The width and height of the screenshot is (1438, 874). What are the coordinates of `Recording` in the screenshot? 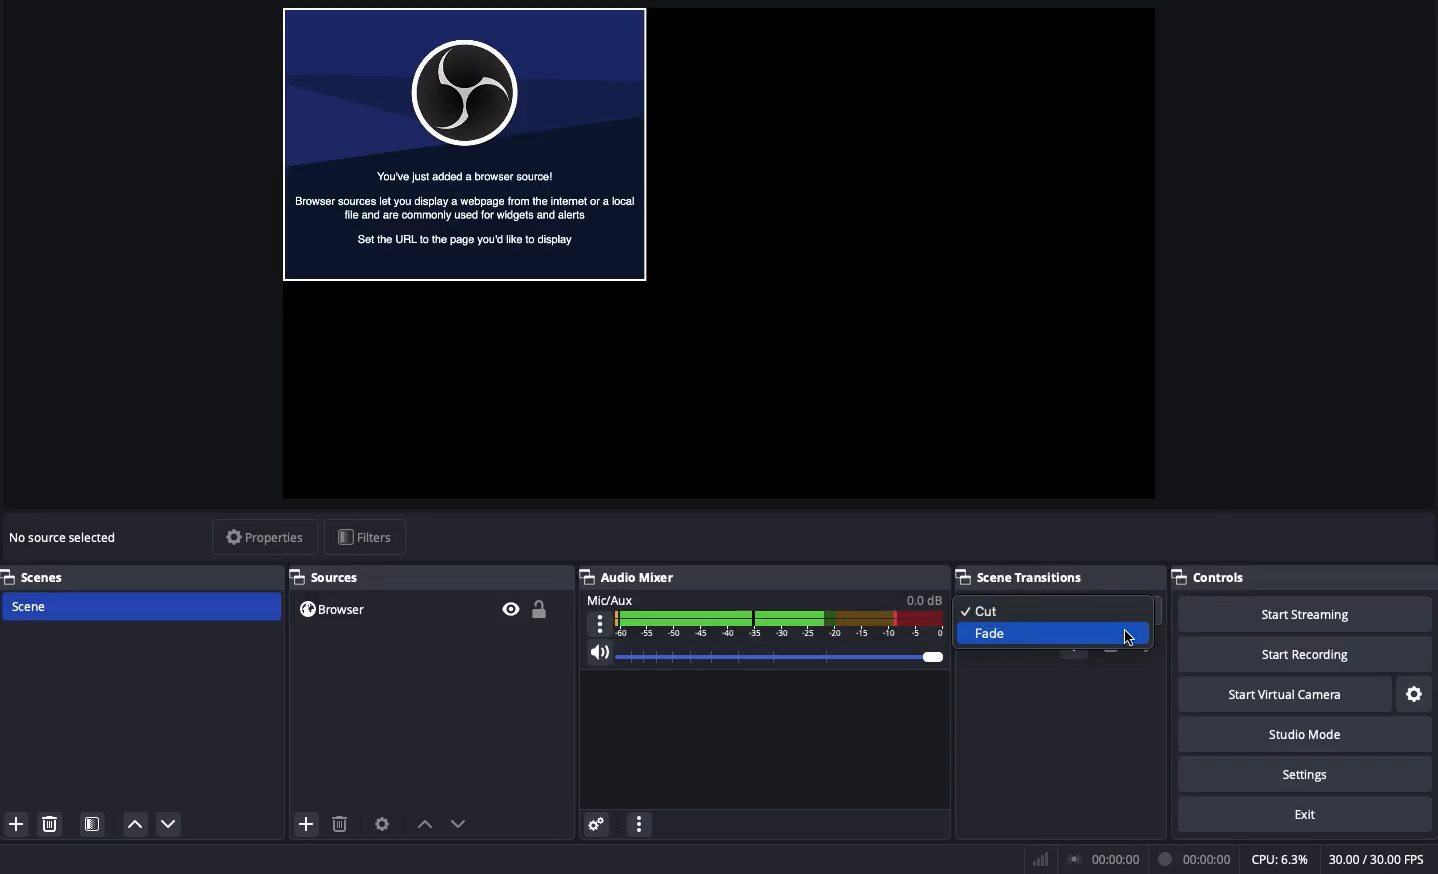 It's located at (1191, 857).